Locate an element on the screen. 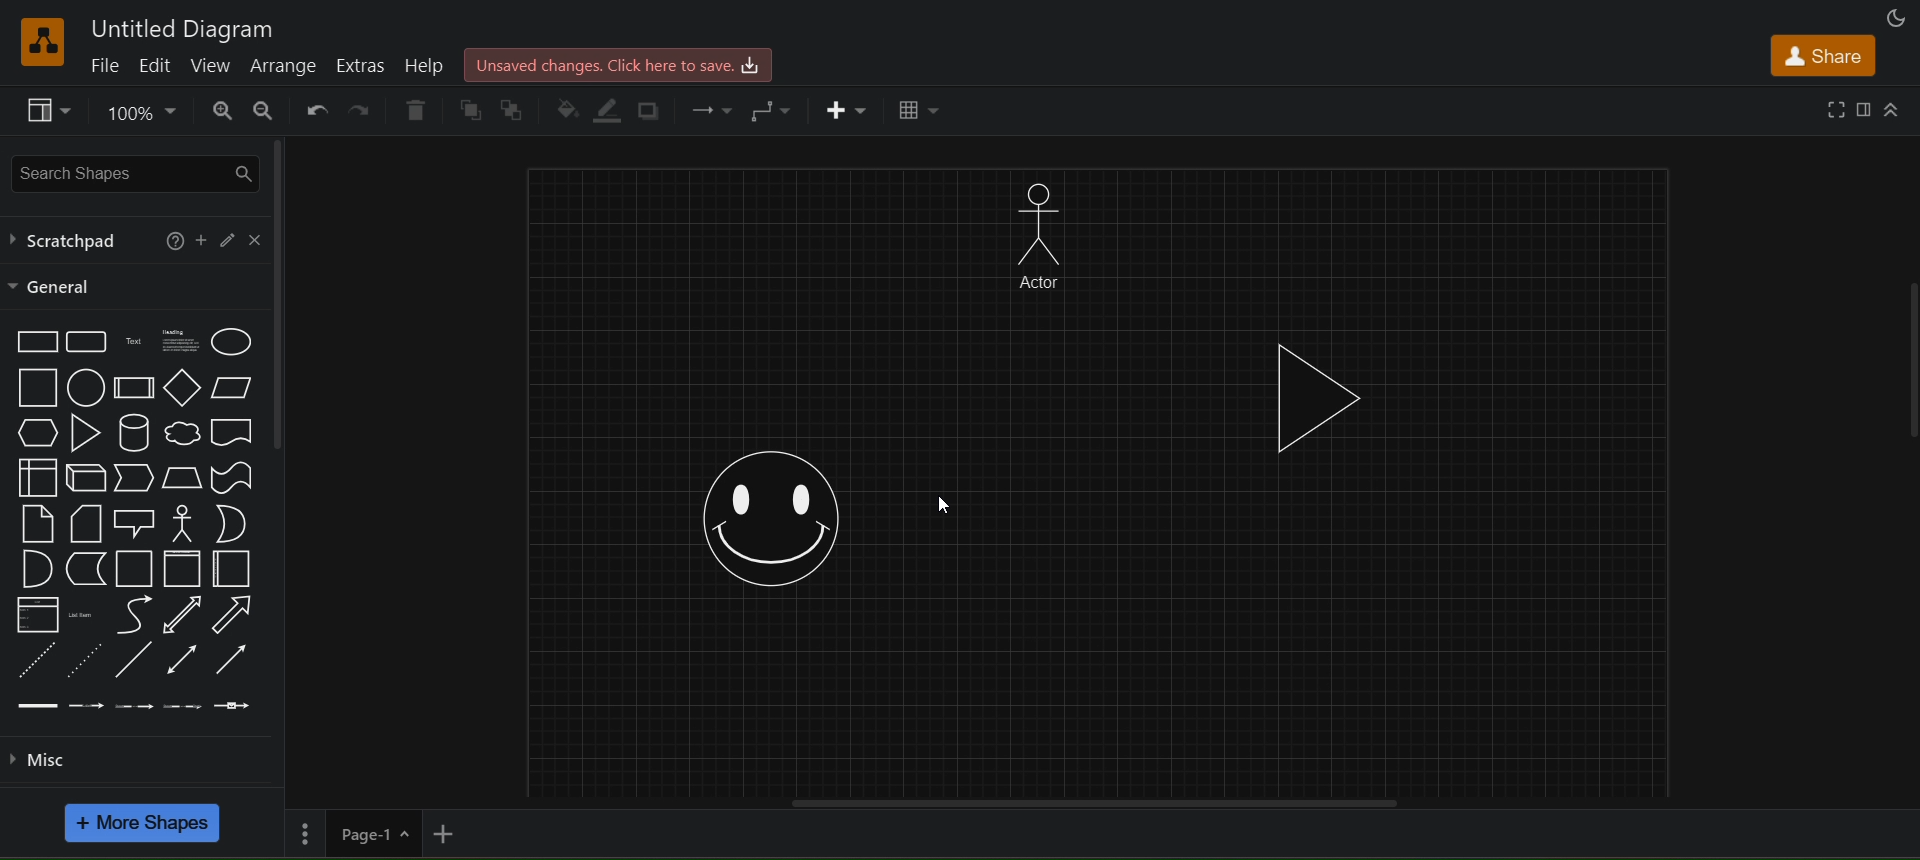  directional connector is located at coordinates (236, 660).